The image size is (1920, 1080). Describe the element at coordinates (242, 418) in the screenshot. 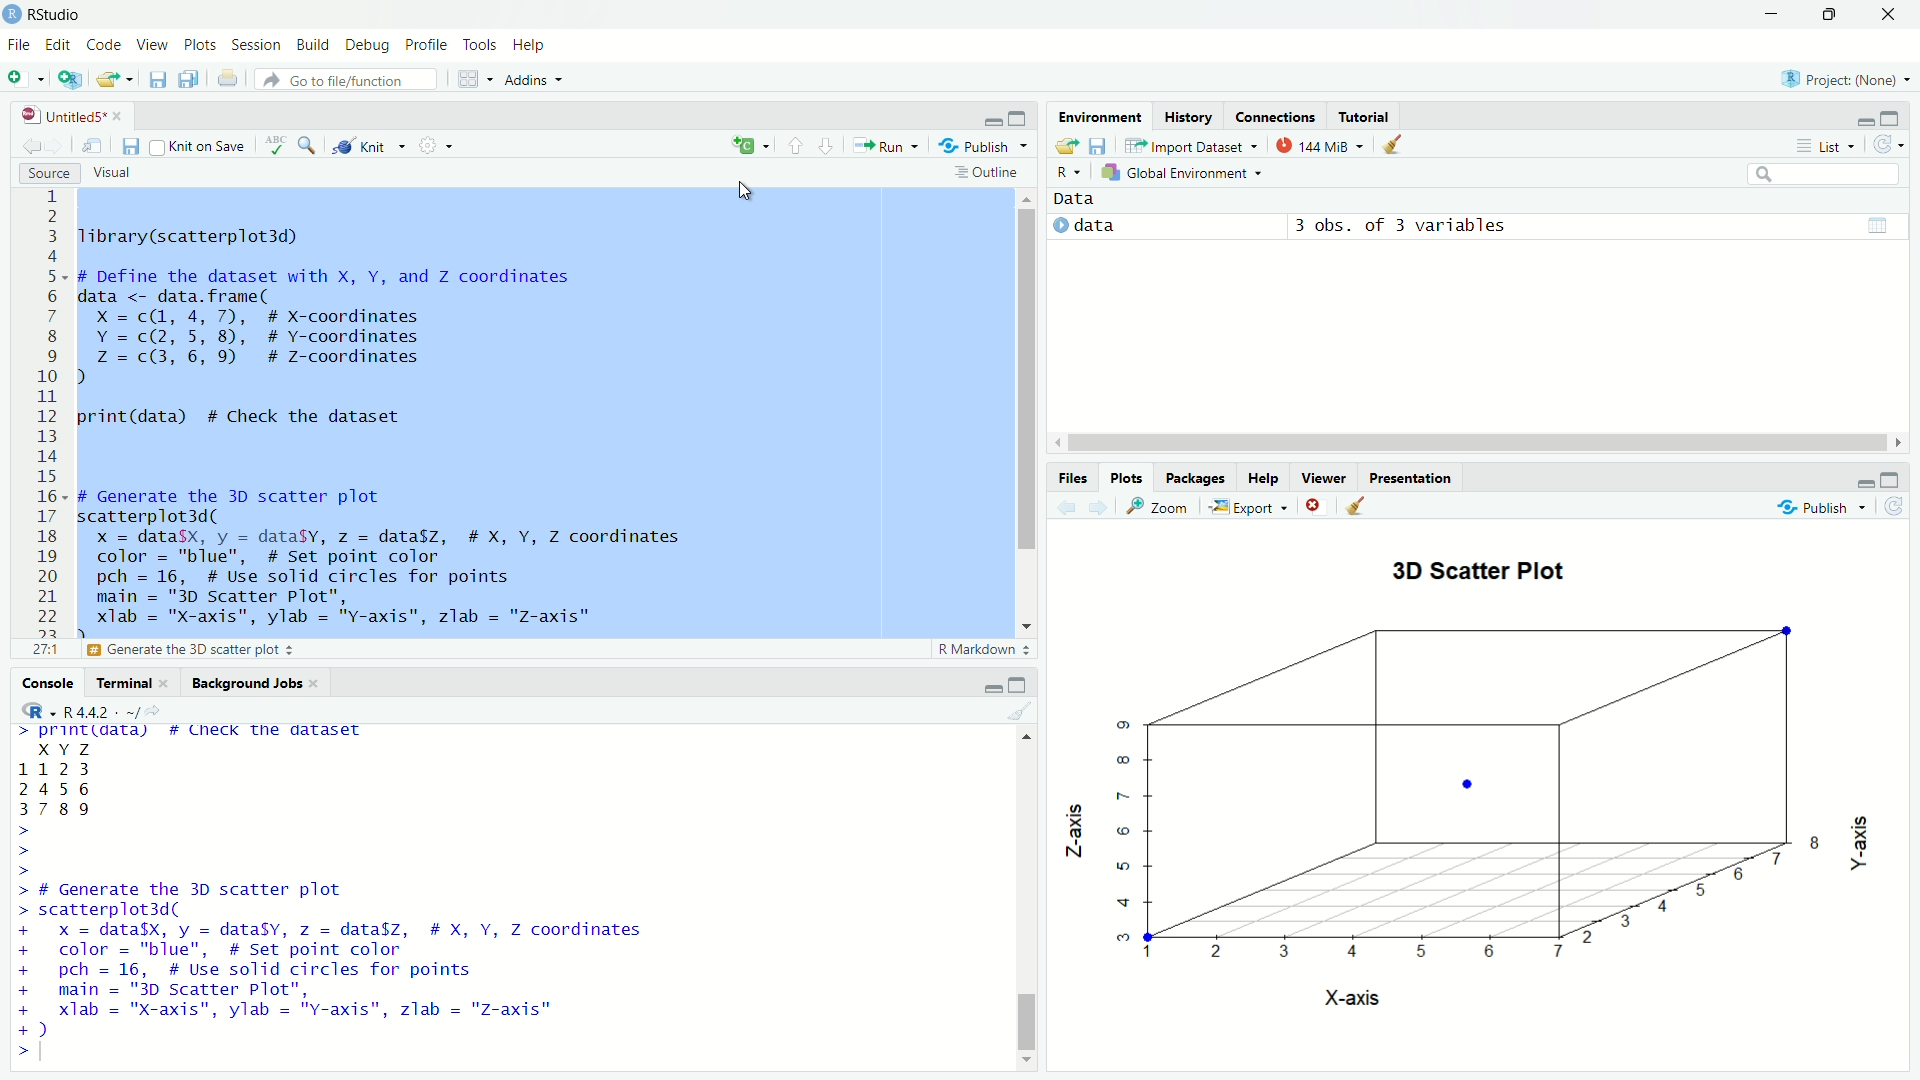

I see `orint(data) # Check the dataset` at that location.